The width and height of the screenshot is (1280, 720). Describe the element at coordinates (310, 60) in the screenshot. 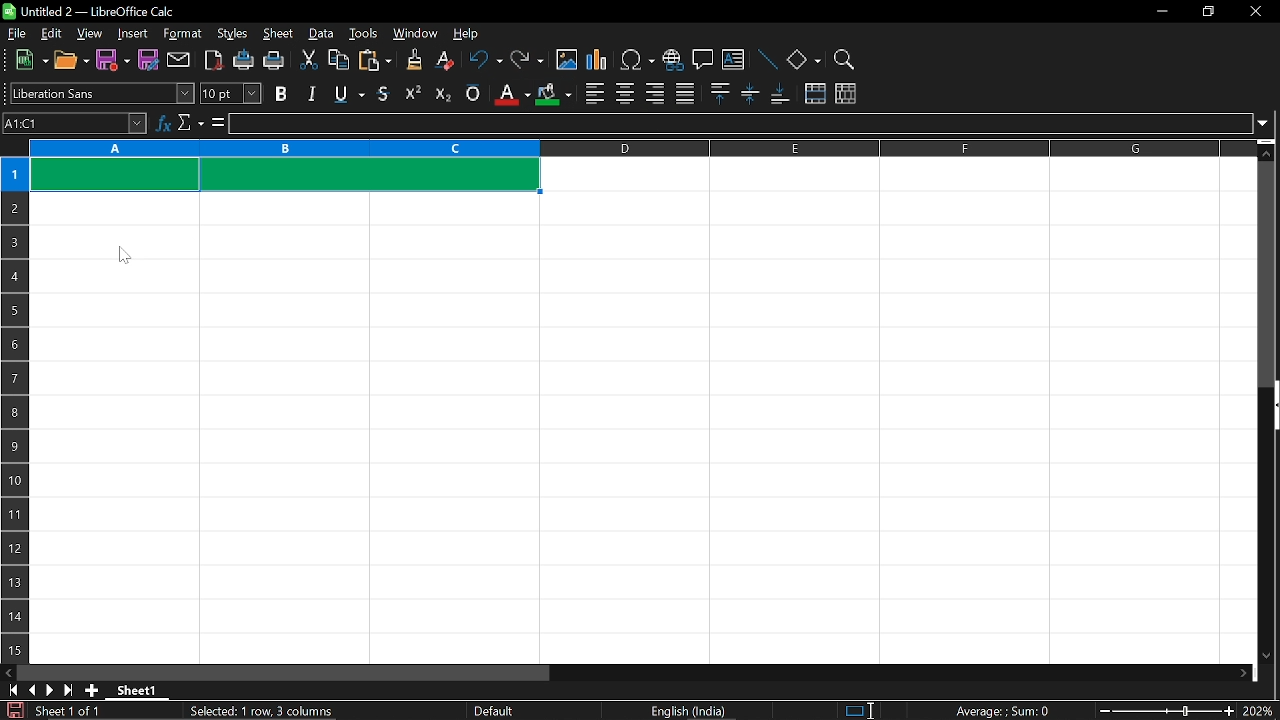

I see `cut` at that location.